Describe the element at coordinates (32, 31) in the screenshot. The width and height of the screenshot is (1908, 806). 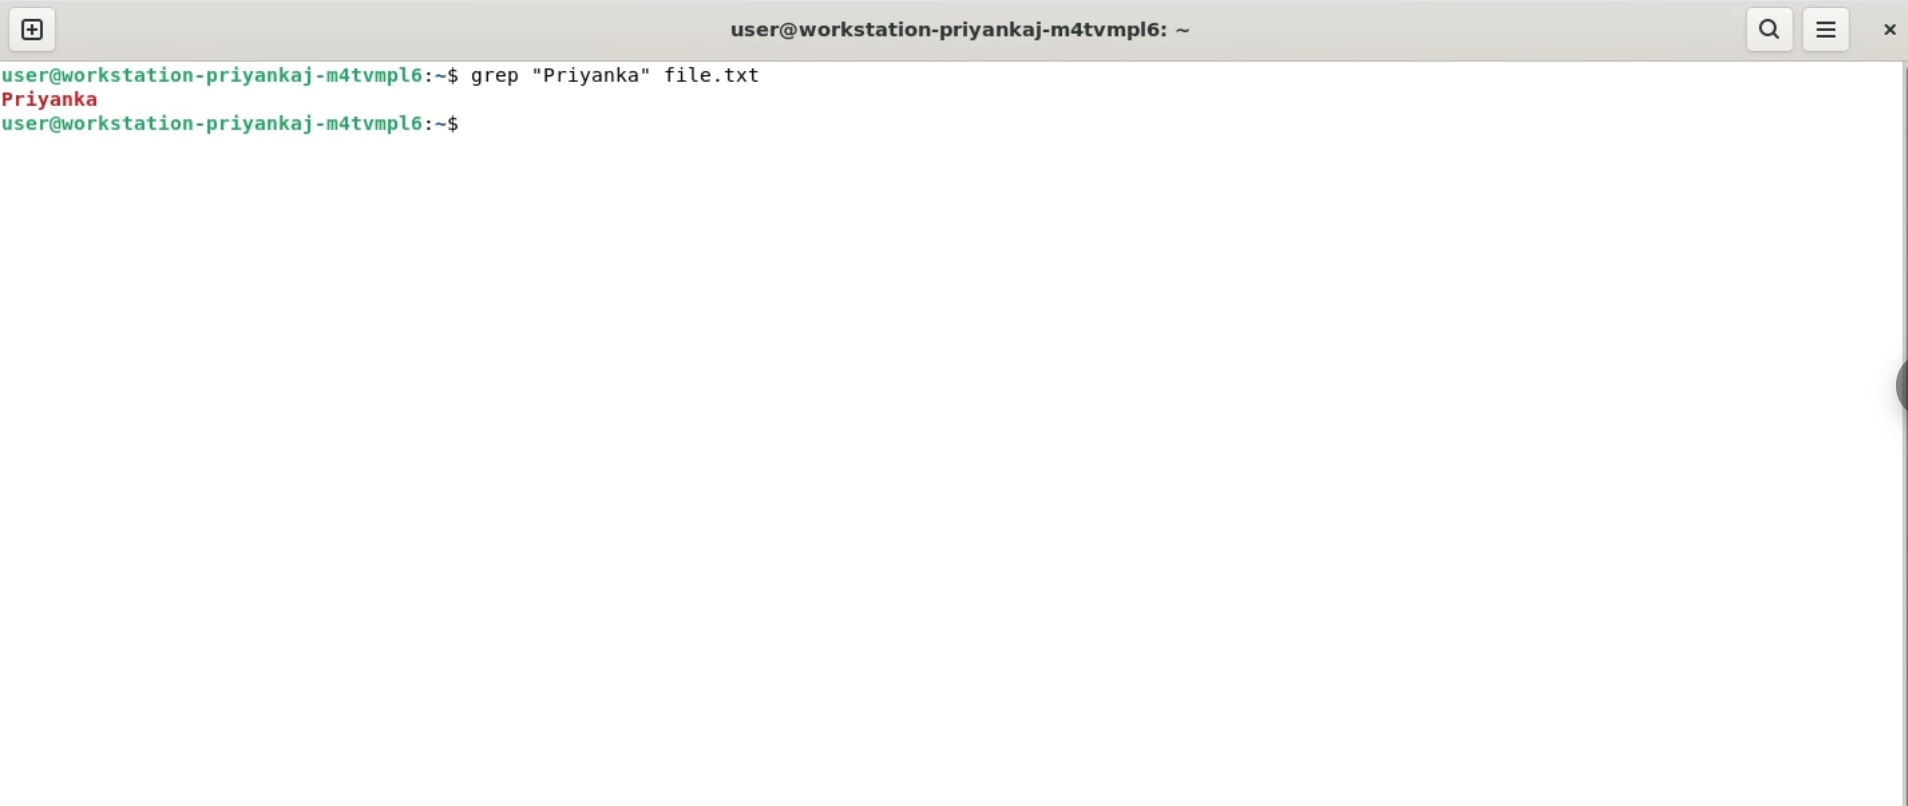
I see `new tab` at that location.